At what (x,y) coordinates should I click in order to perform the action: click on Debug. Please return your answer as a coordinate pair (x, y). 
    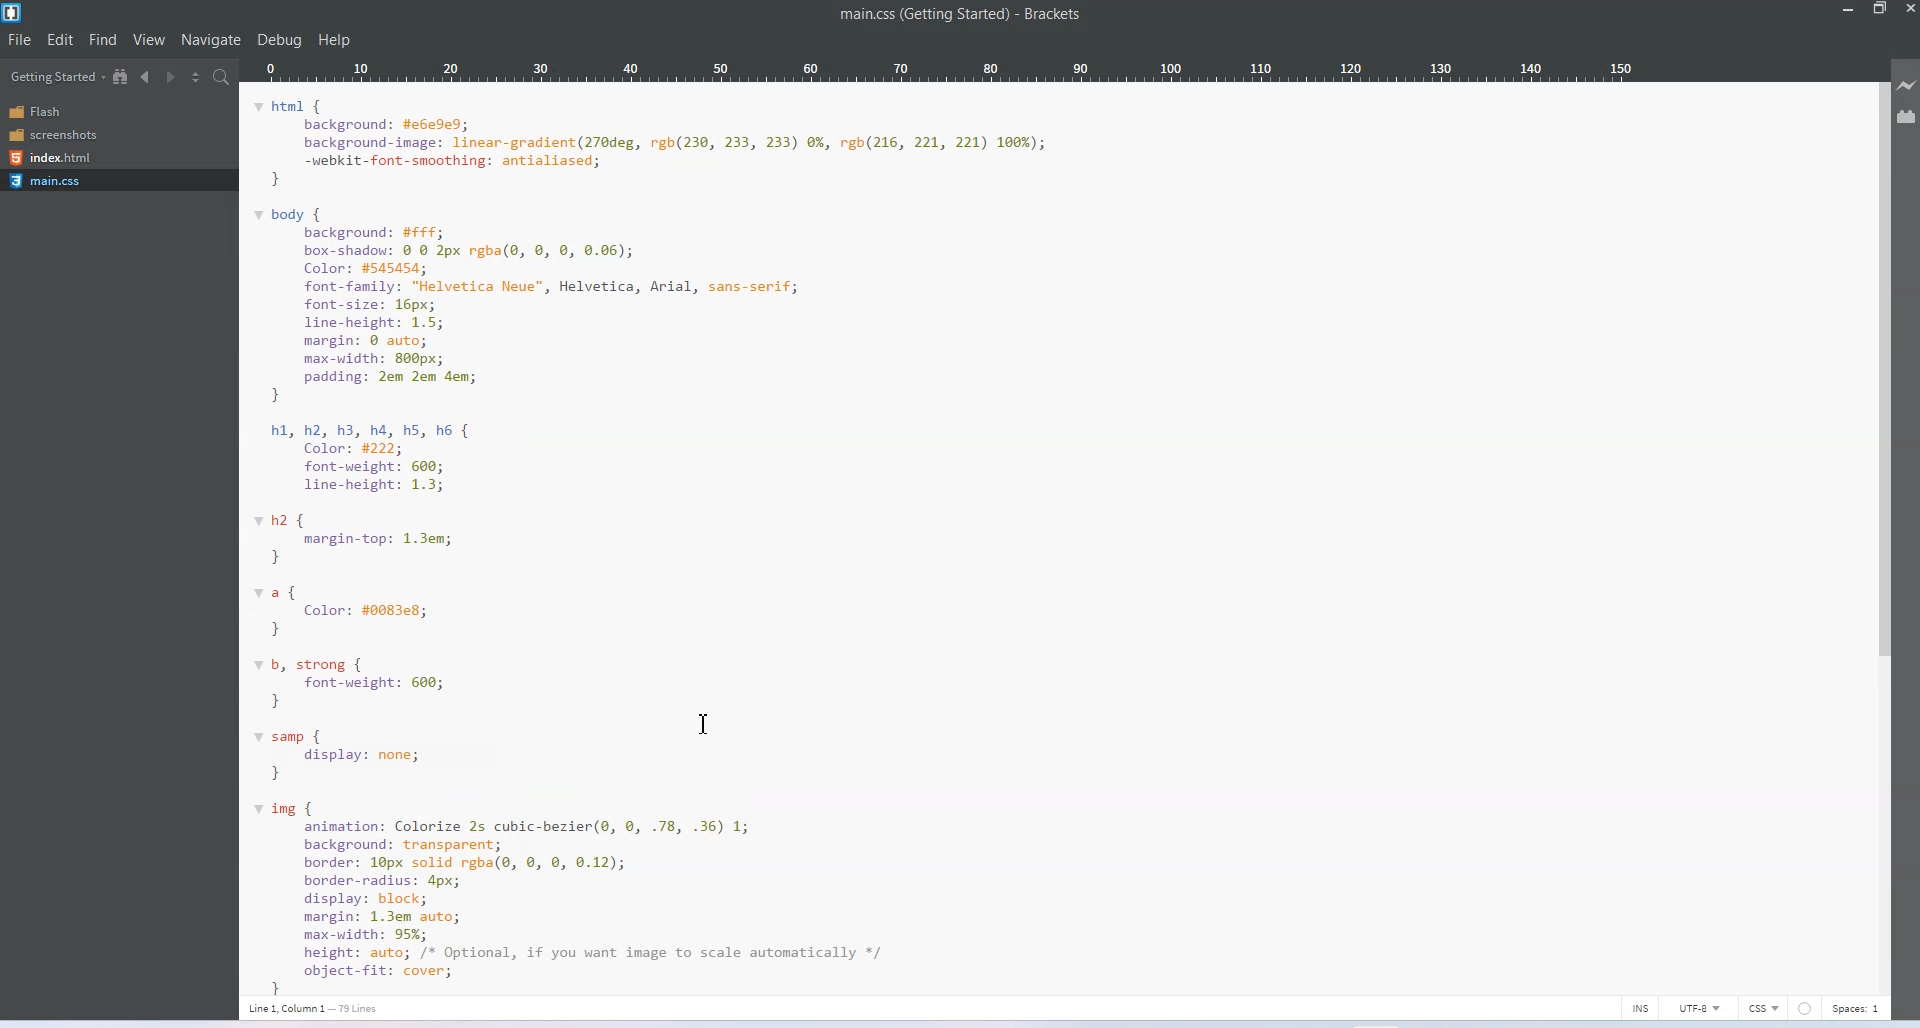
    Looking at the image, I should click on (279, 40).